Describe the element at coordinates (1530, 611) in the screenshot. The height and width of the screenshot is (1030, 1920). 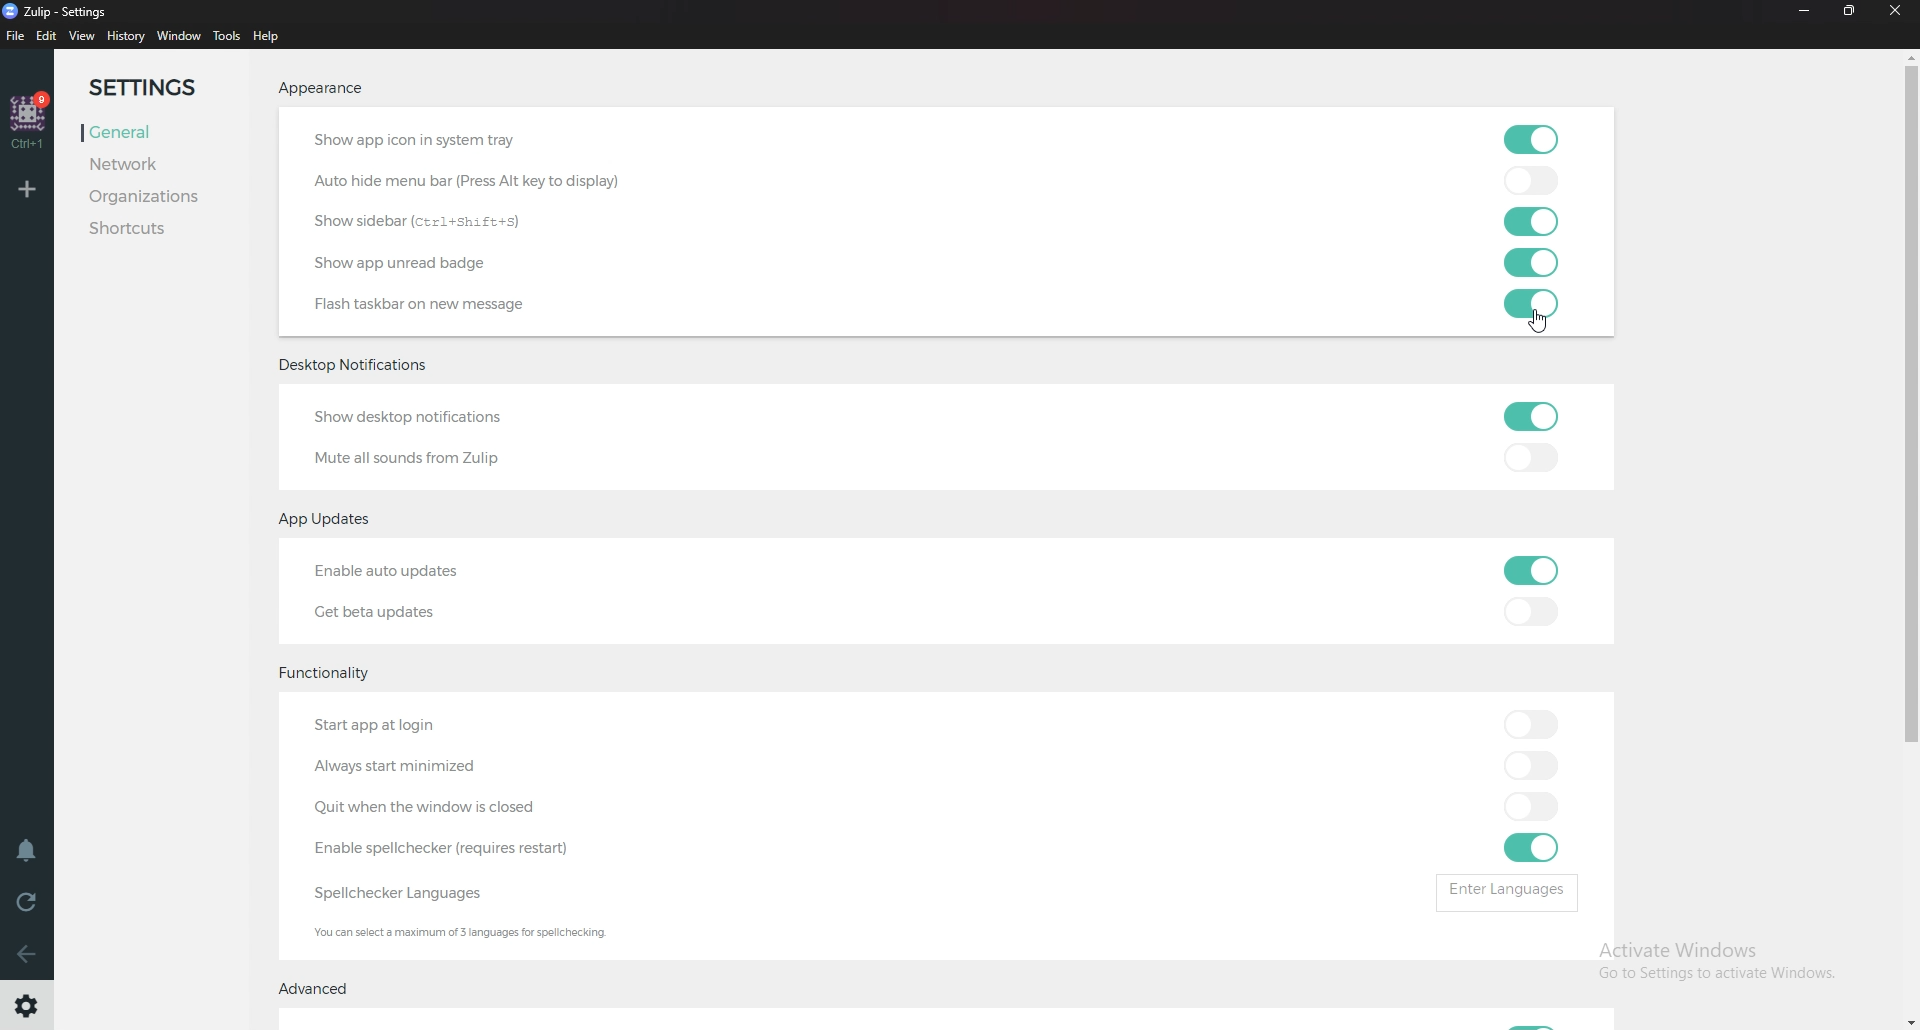
I see `toggle` at that location.